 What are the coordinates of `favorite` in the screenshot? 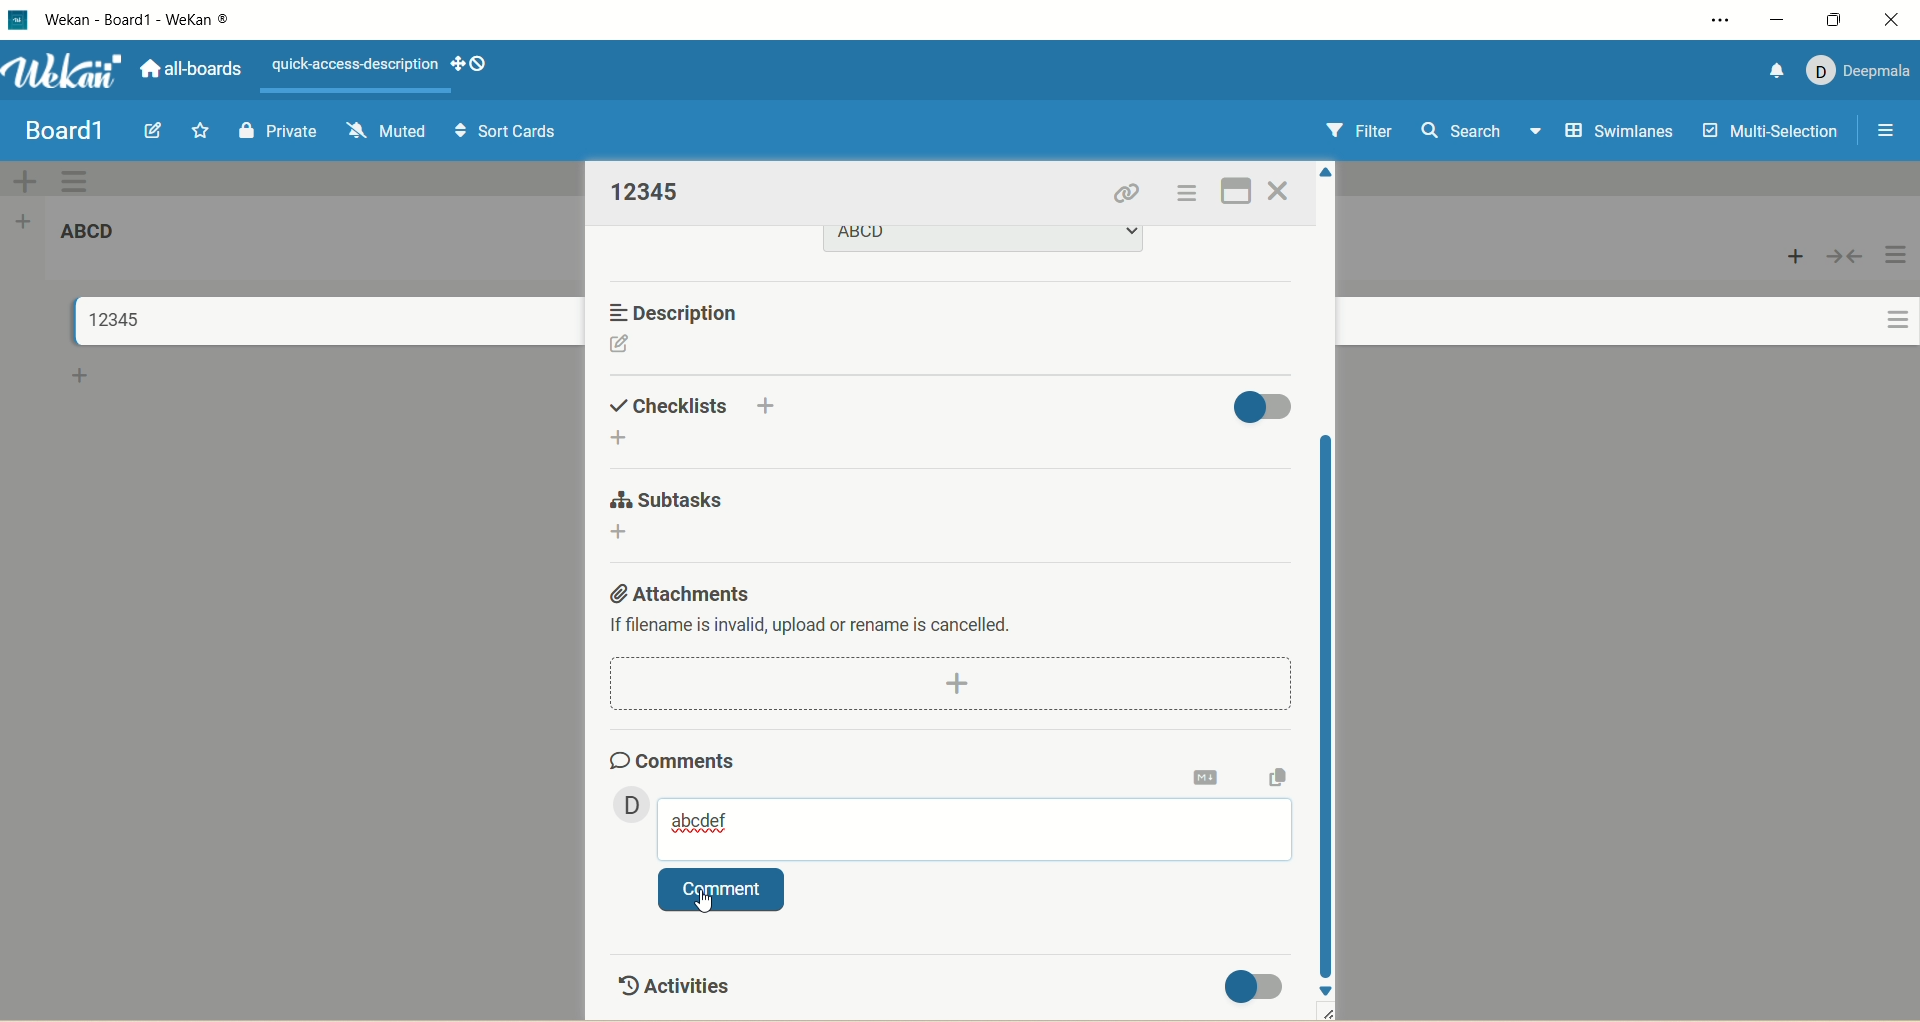 It's located at (196, 134).